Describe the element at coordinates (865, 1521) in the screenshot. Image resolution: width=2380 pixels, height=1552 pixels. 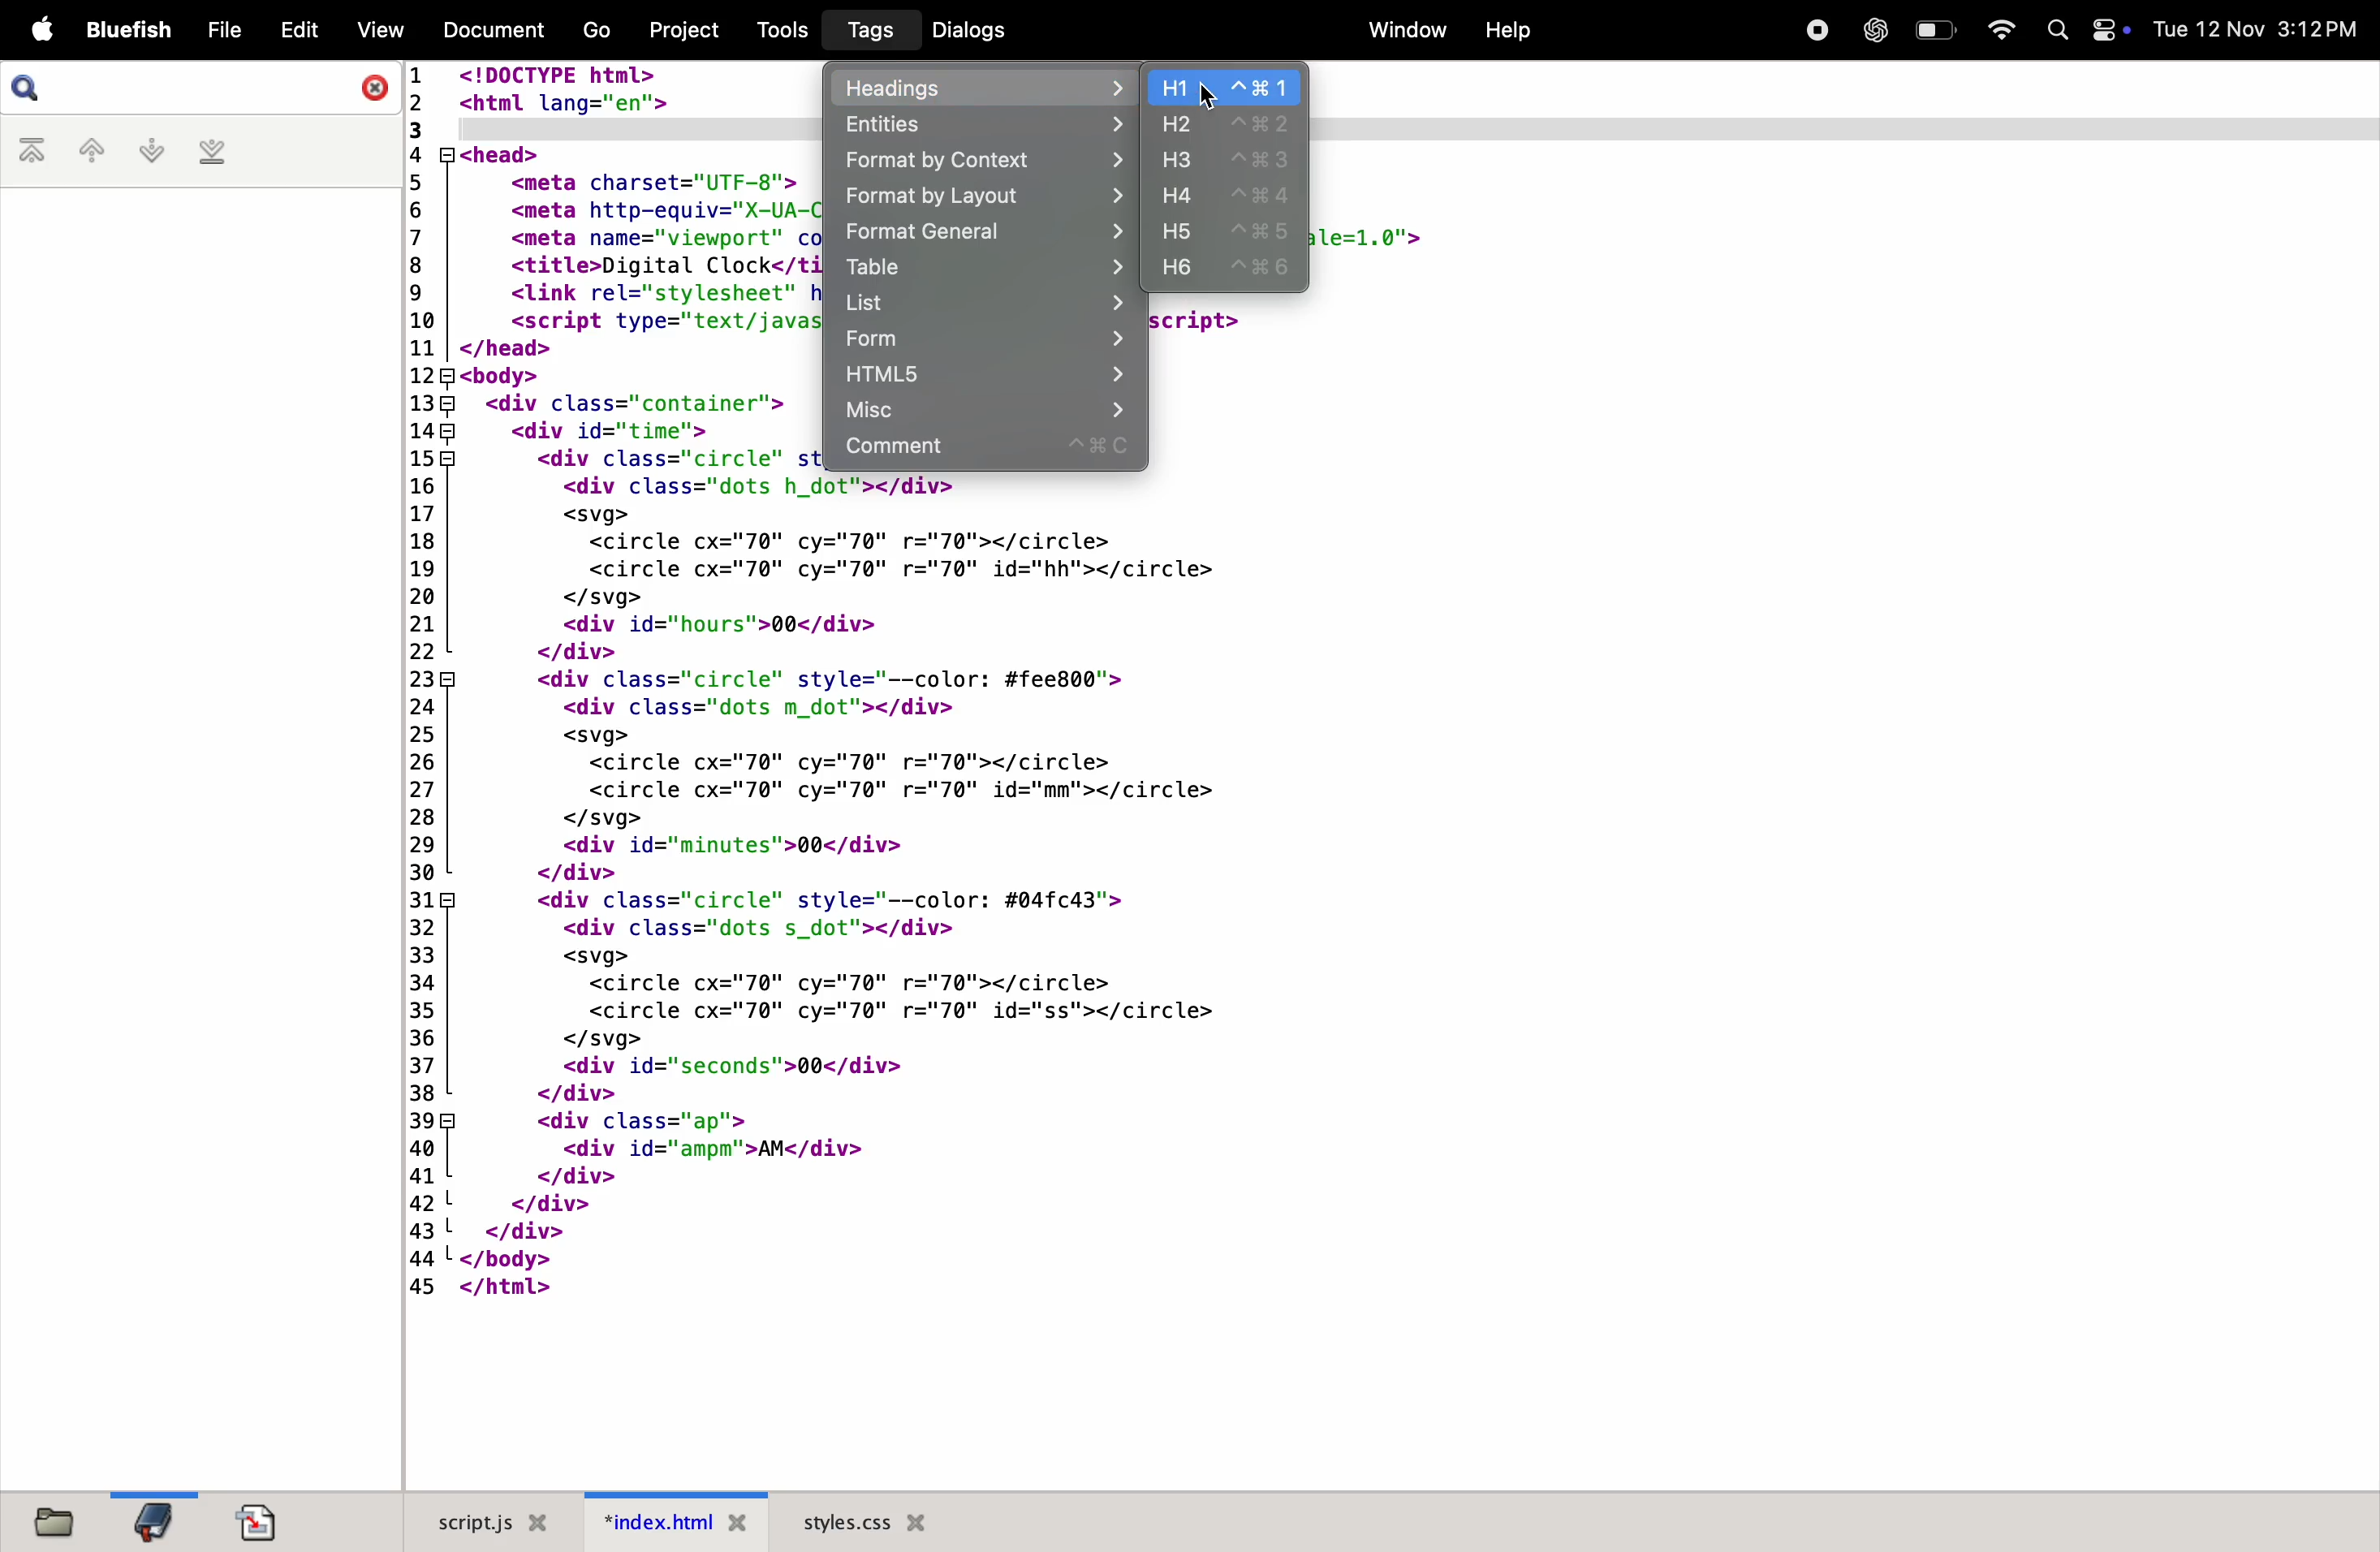
I see `styles.css` at that location.